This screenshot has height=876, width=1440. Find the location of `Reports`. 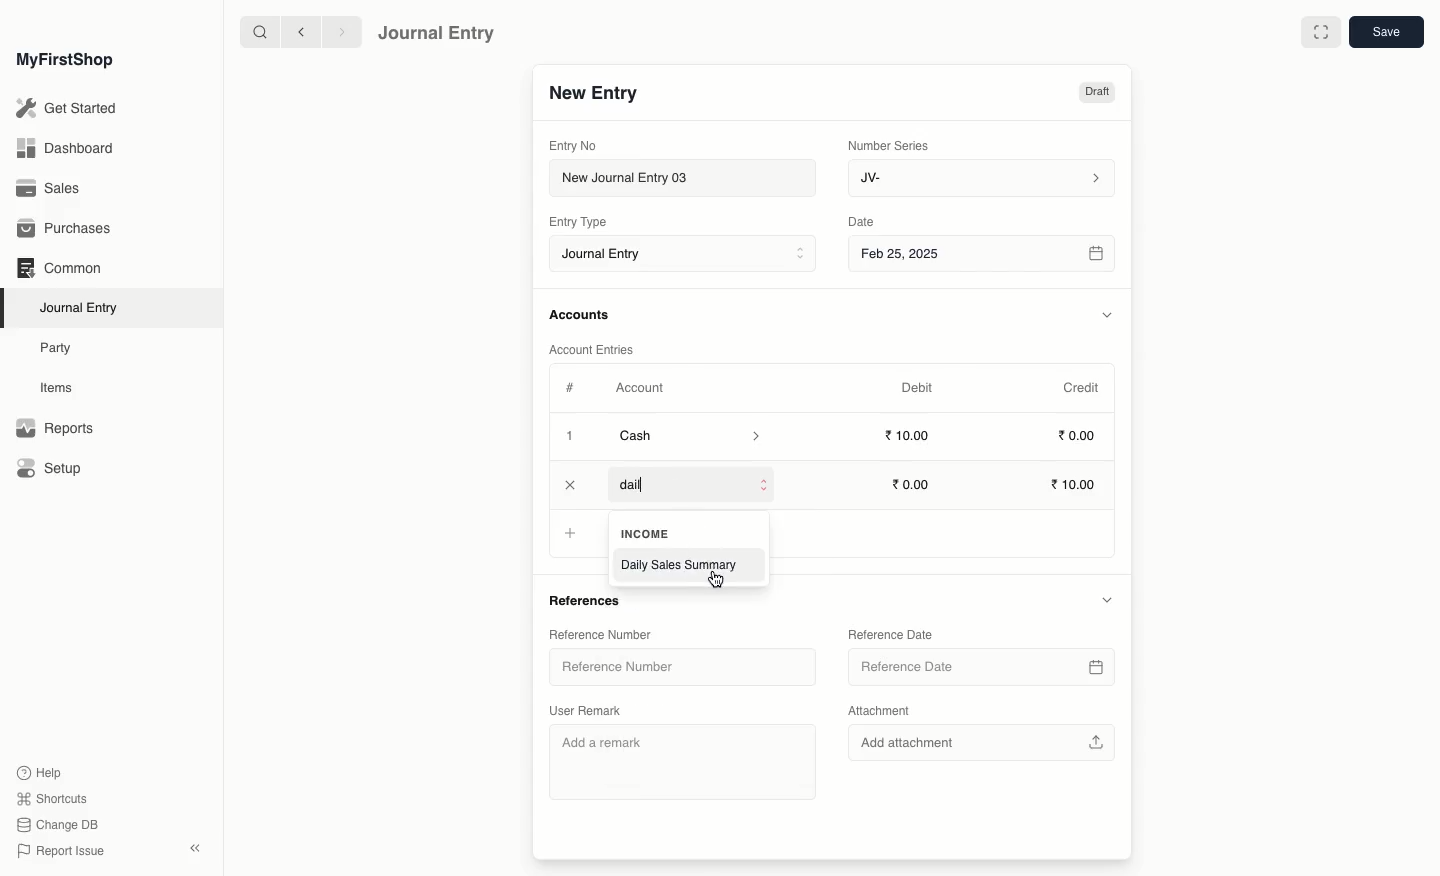

Reports is located at coordinates (54, 429).